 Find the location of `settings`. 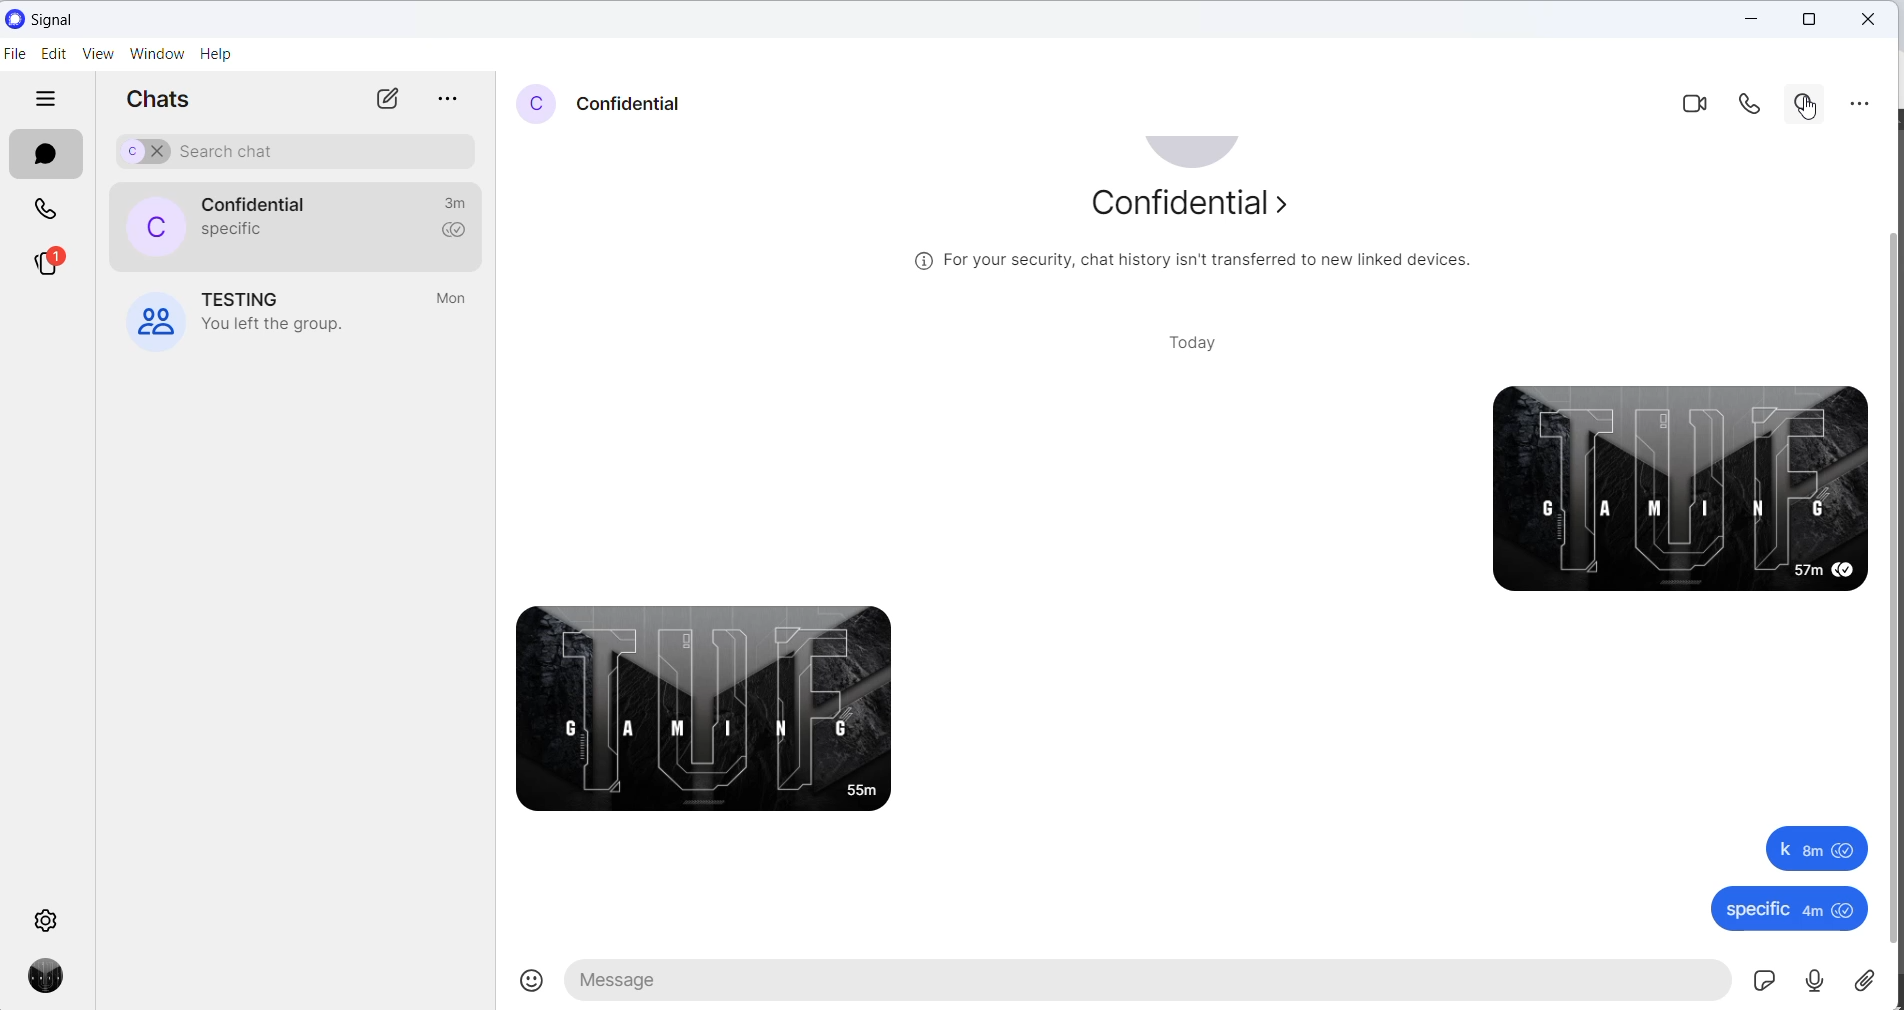

settings is located at coordinates (47, 917).